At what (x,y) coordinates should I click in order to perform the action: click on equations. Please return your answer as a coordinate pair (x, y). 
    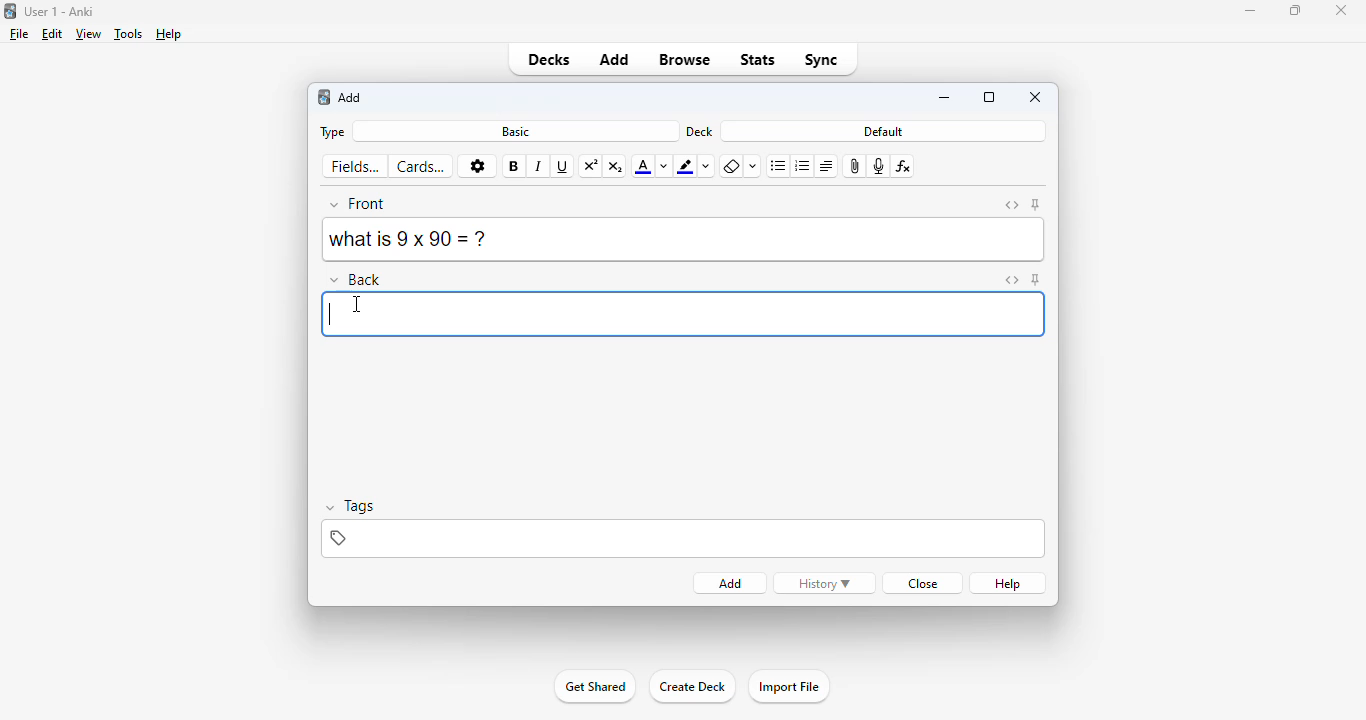
    Looking at the image, I should click on (905, 166).